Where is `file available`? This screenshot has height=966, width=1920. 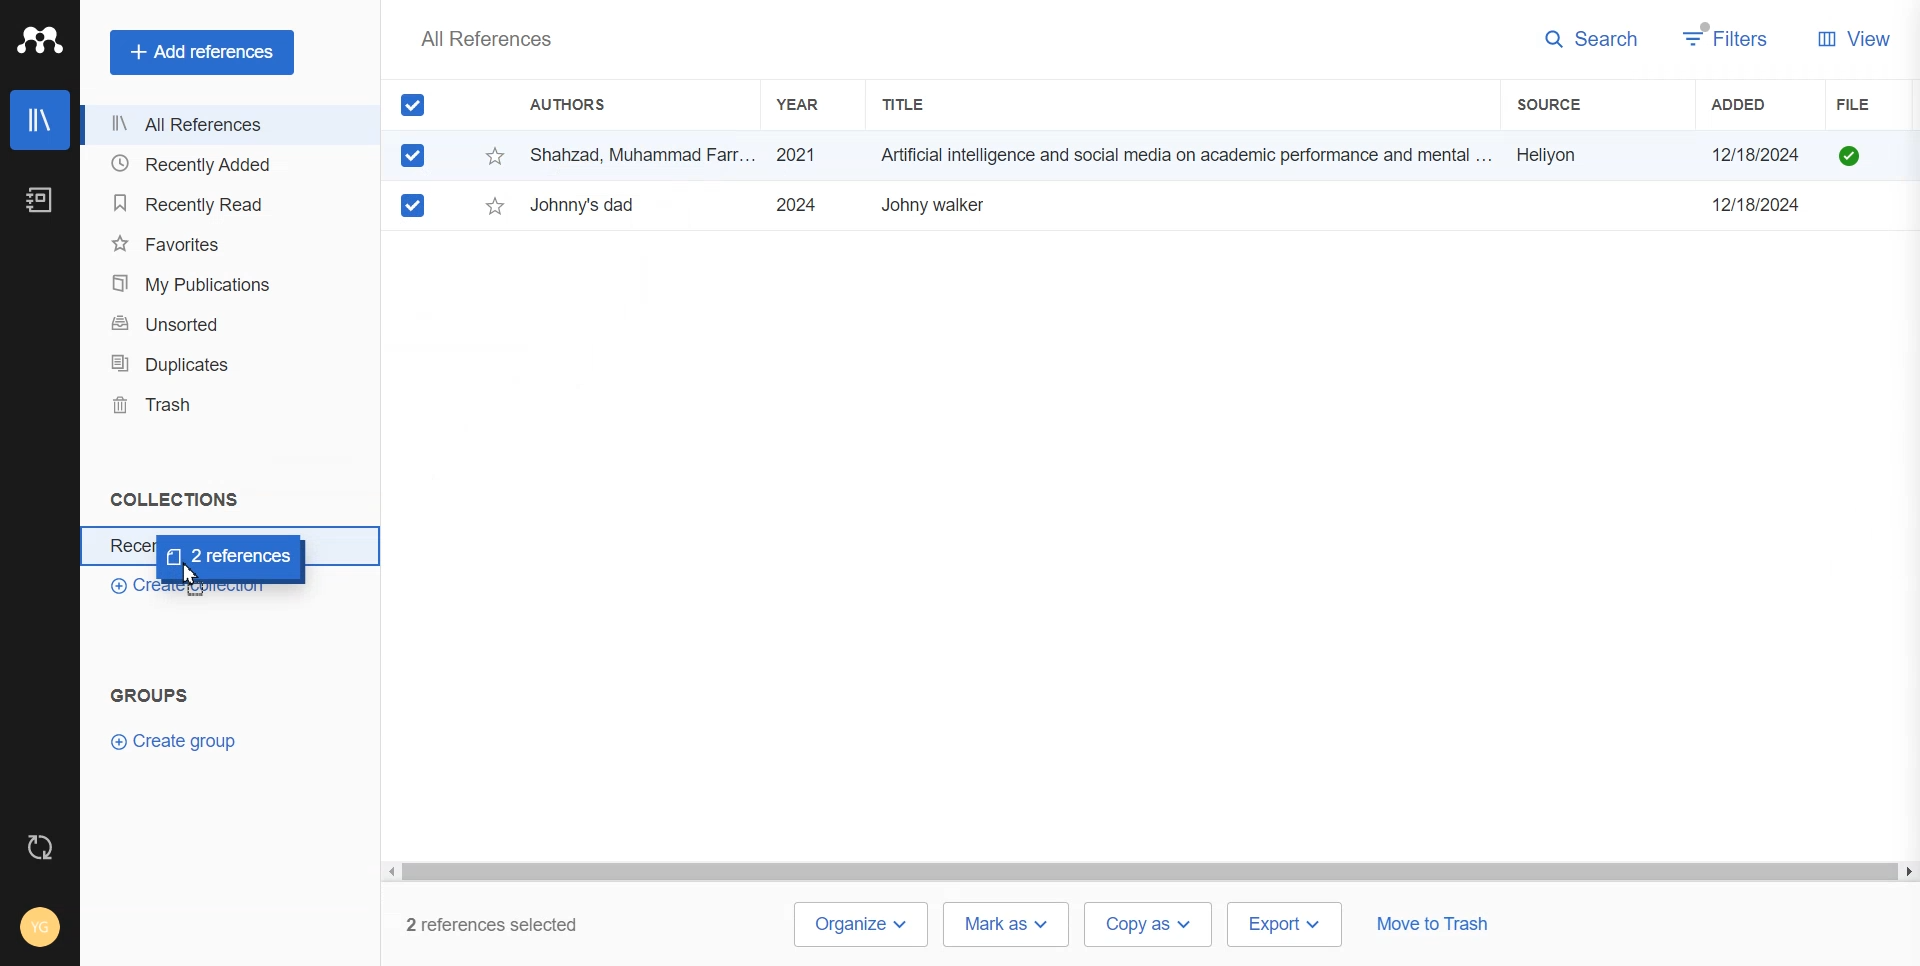
file available is located at coordinates (1850, 156).